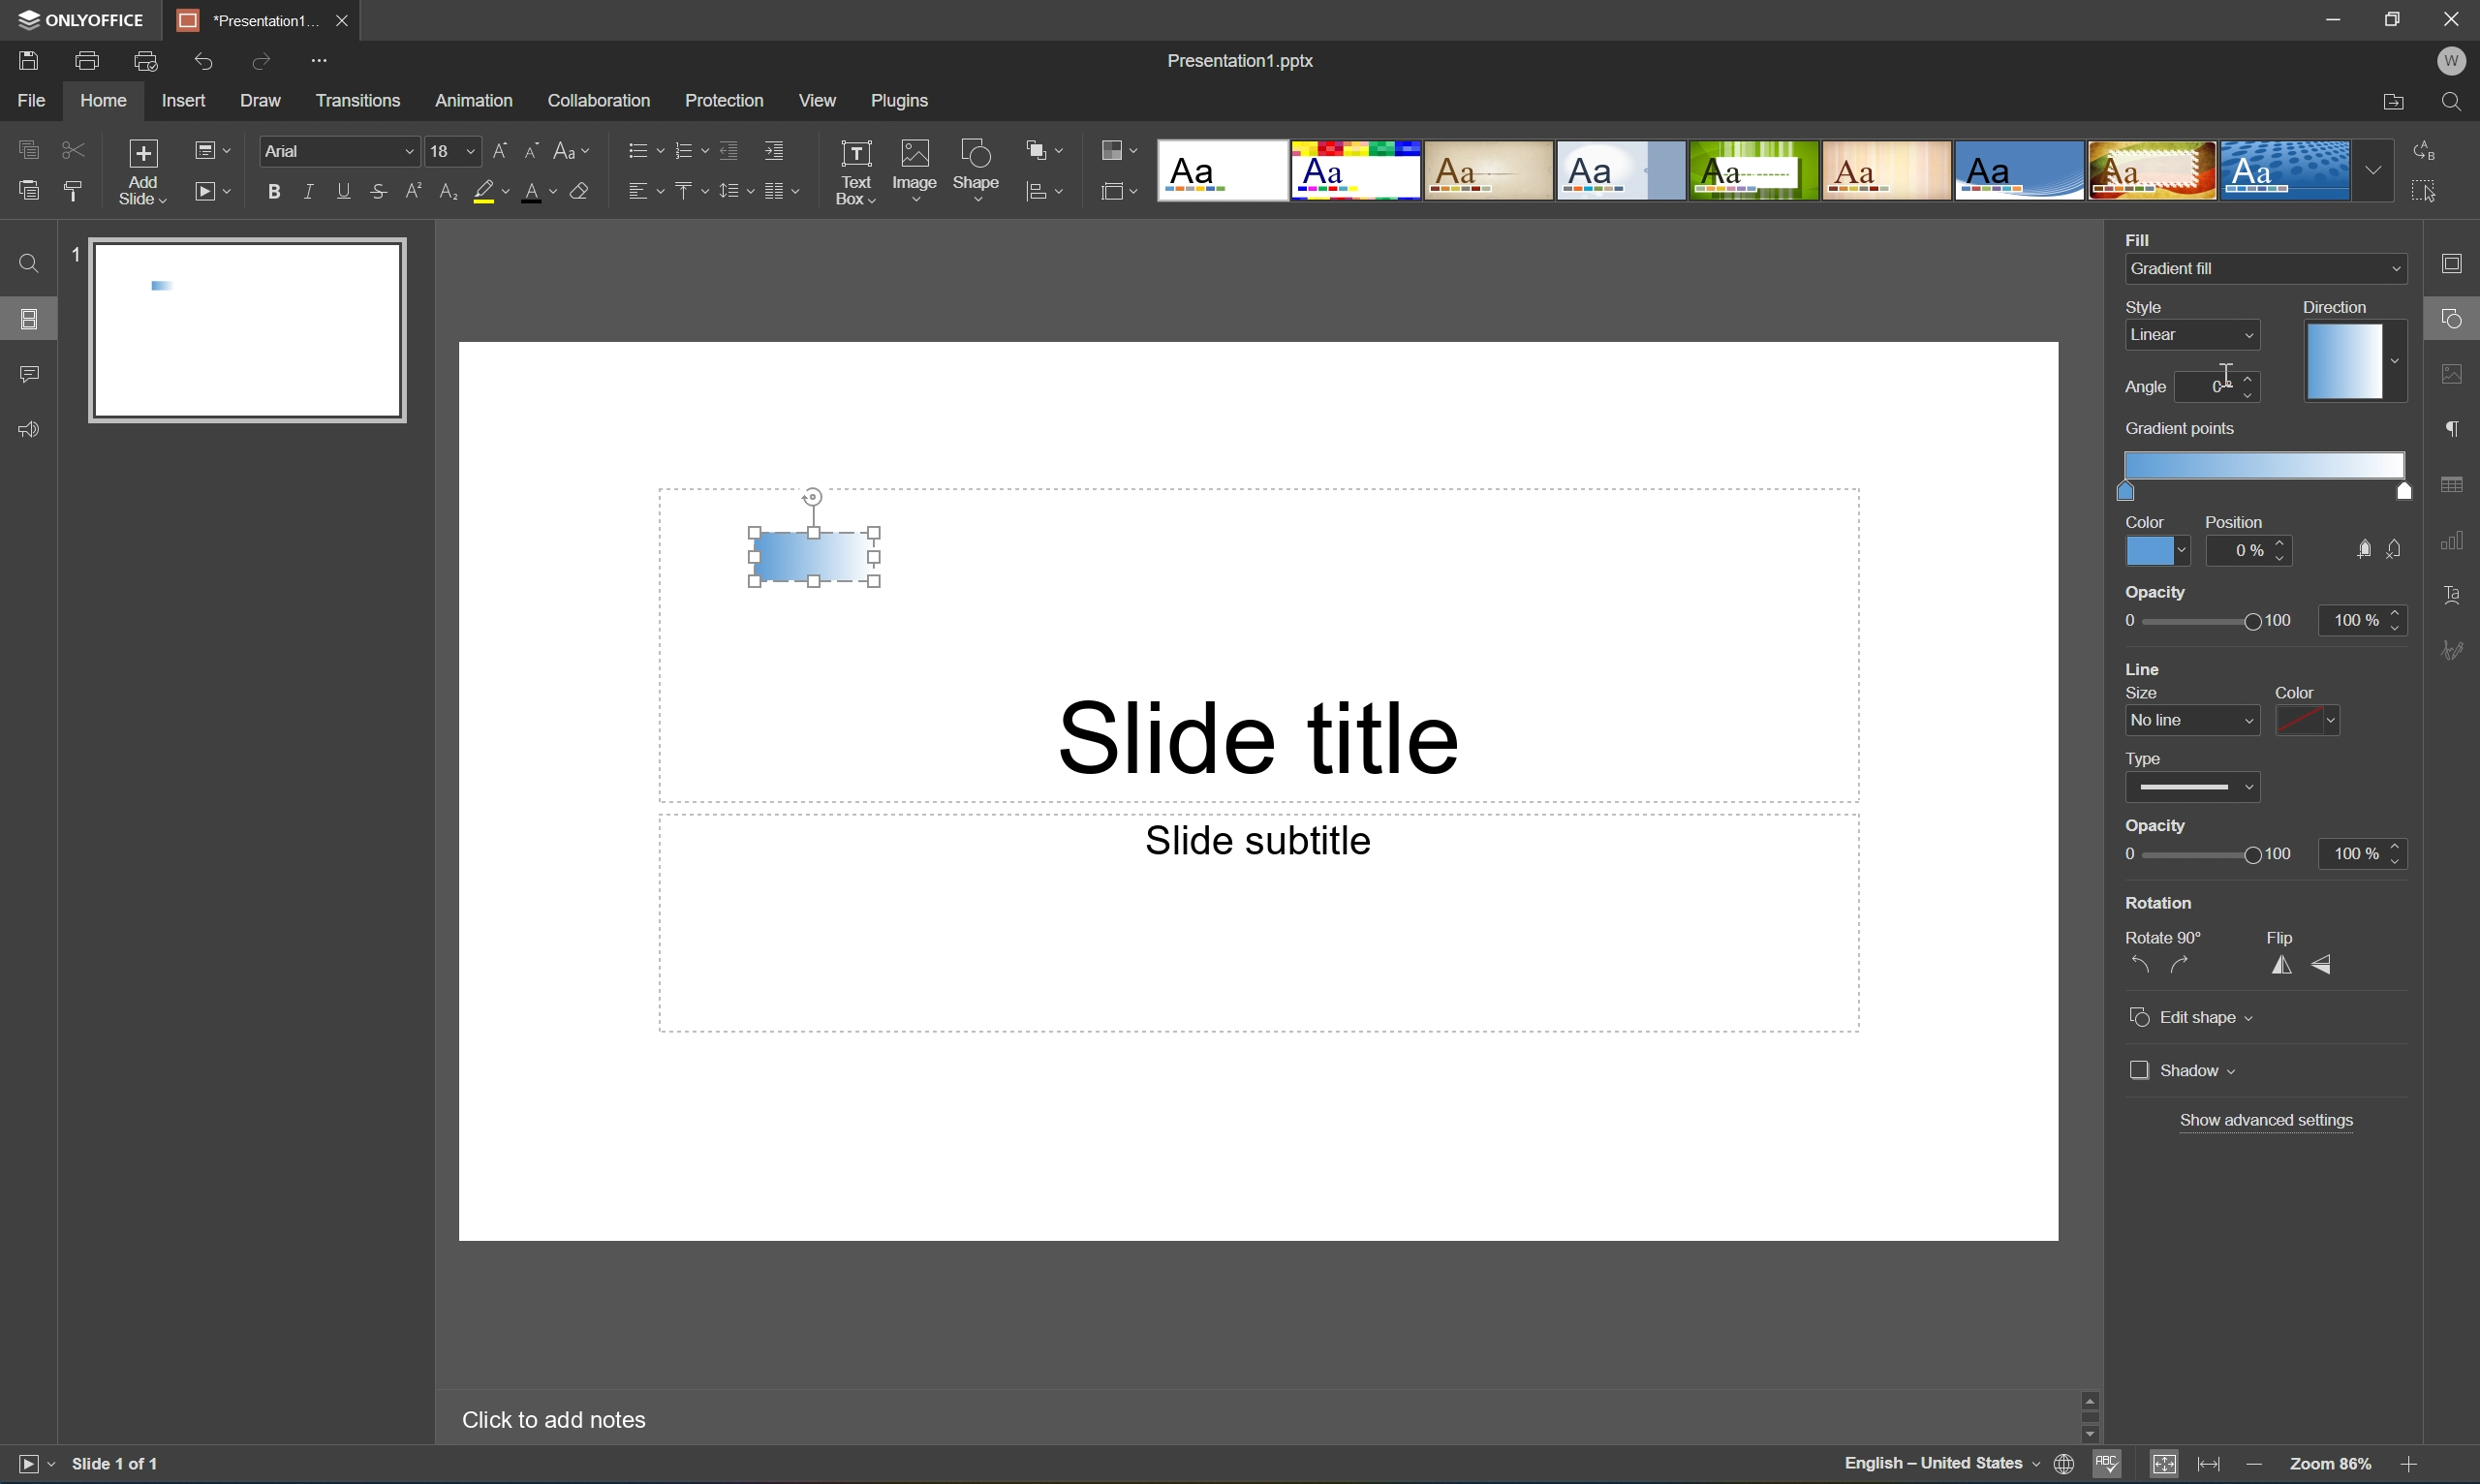 This screenshot has height=1484, width=2480. What do you see at coordinates (1267, 735) in the screenshot?
I see `Slide title` at bounding box center [1267, 735].